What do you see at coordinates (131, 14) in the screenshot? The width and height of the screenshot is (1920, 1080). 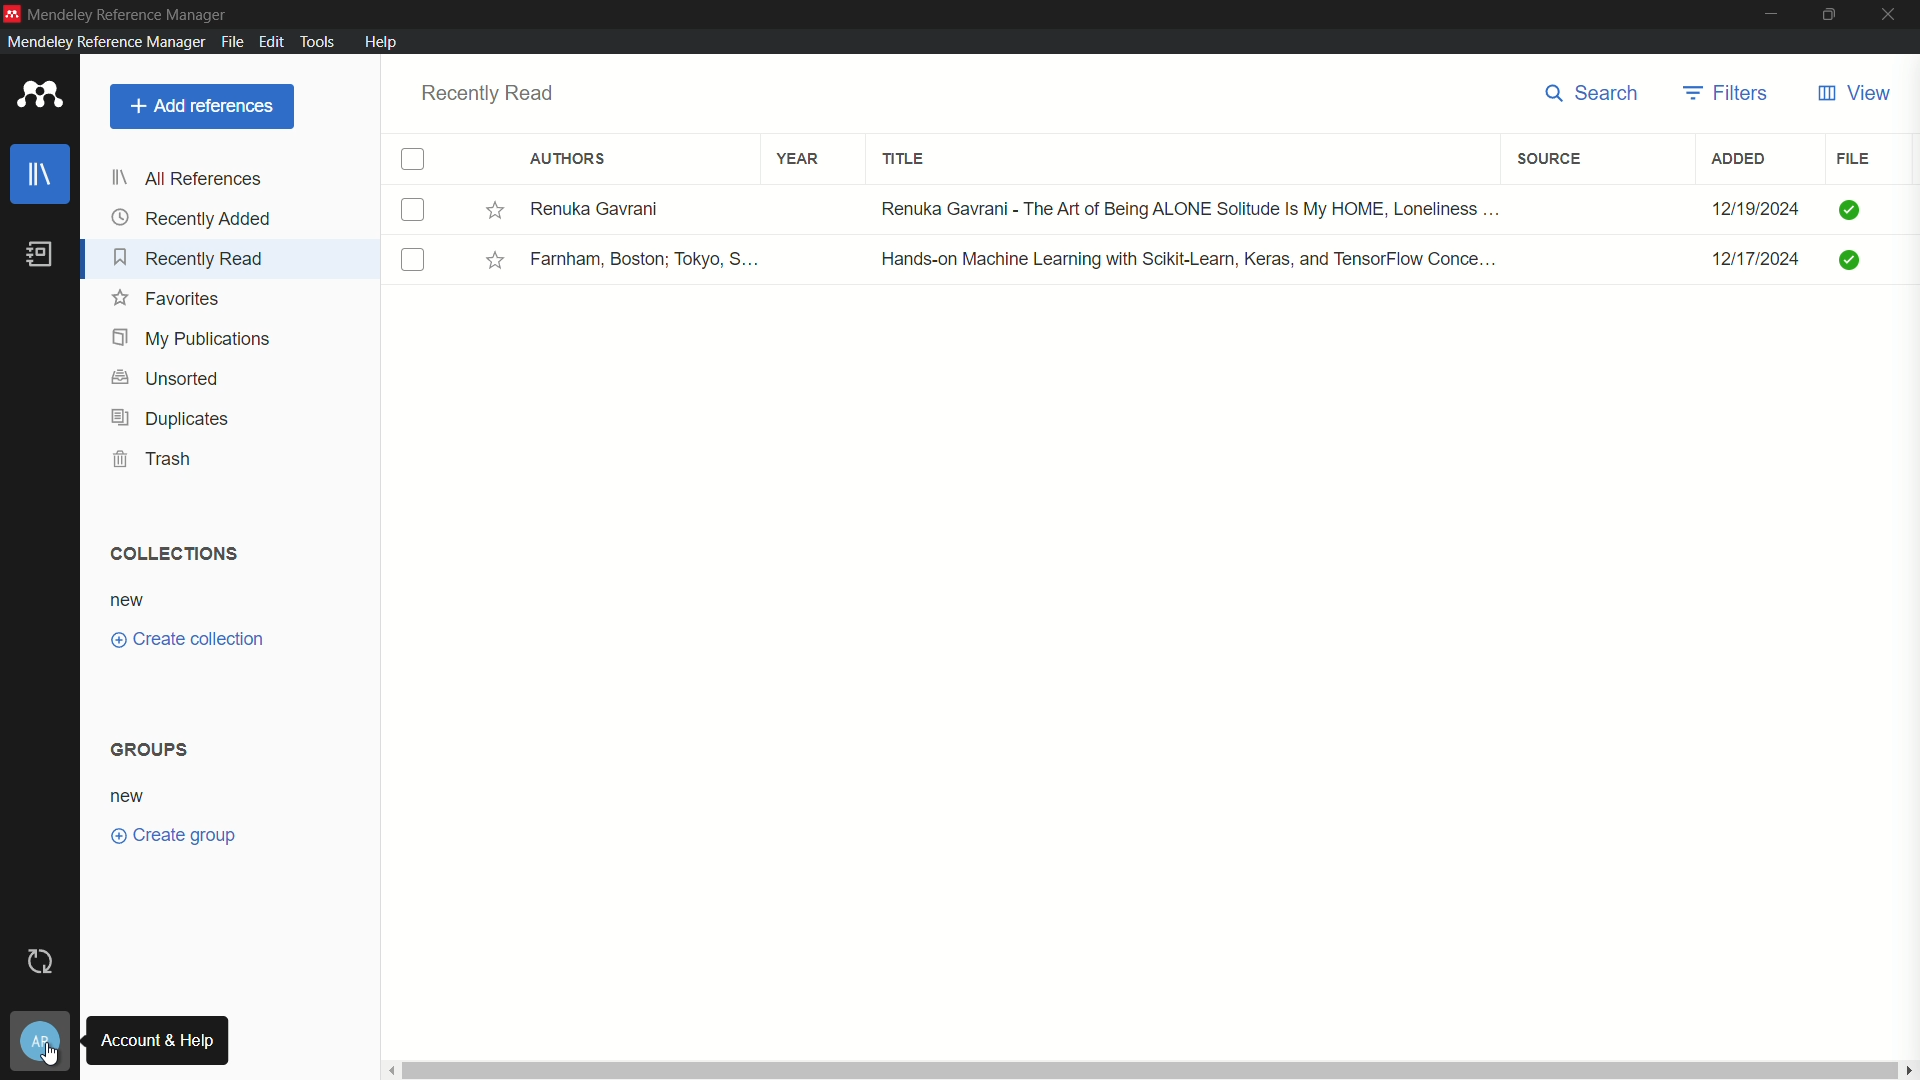 I see `app name` at bounding box center [131, 14].